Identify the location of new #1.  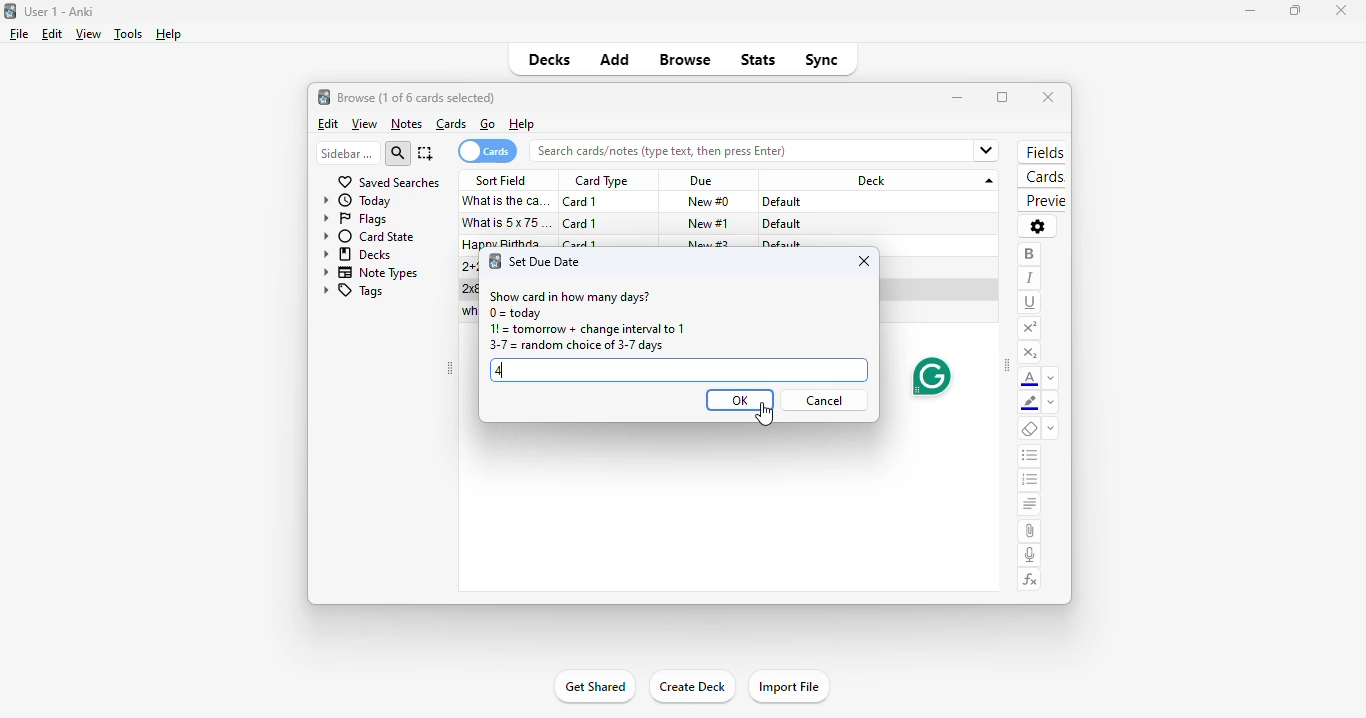
(709, 223).